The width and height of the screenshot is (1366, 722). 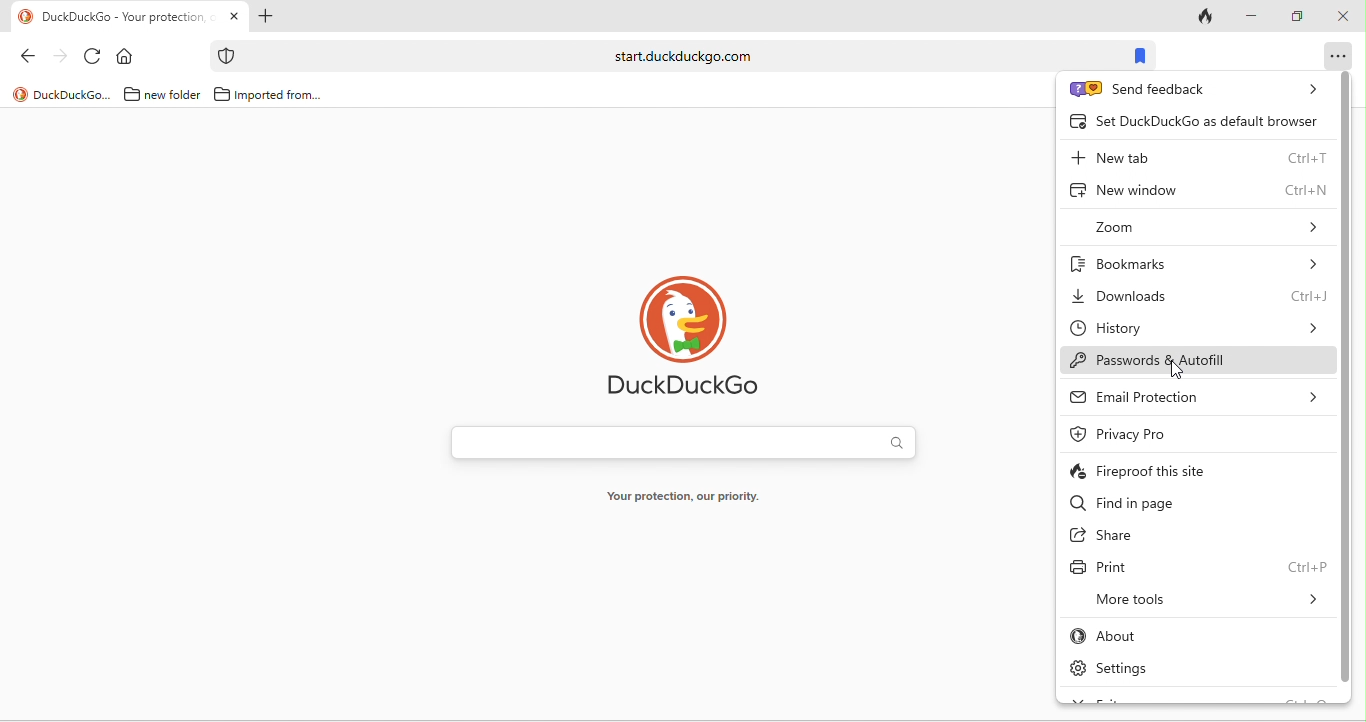 I want to click on email protection, so click(x=1198, y=395).